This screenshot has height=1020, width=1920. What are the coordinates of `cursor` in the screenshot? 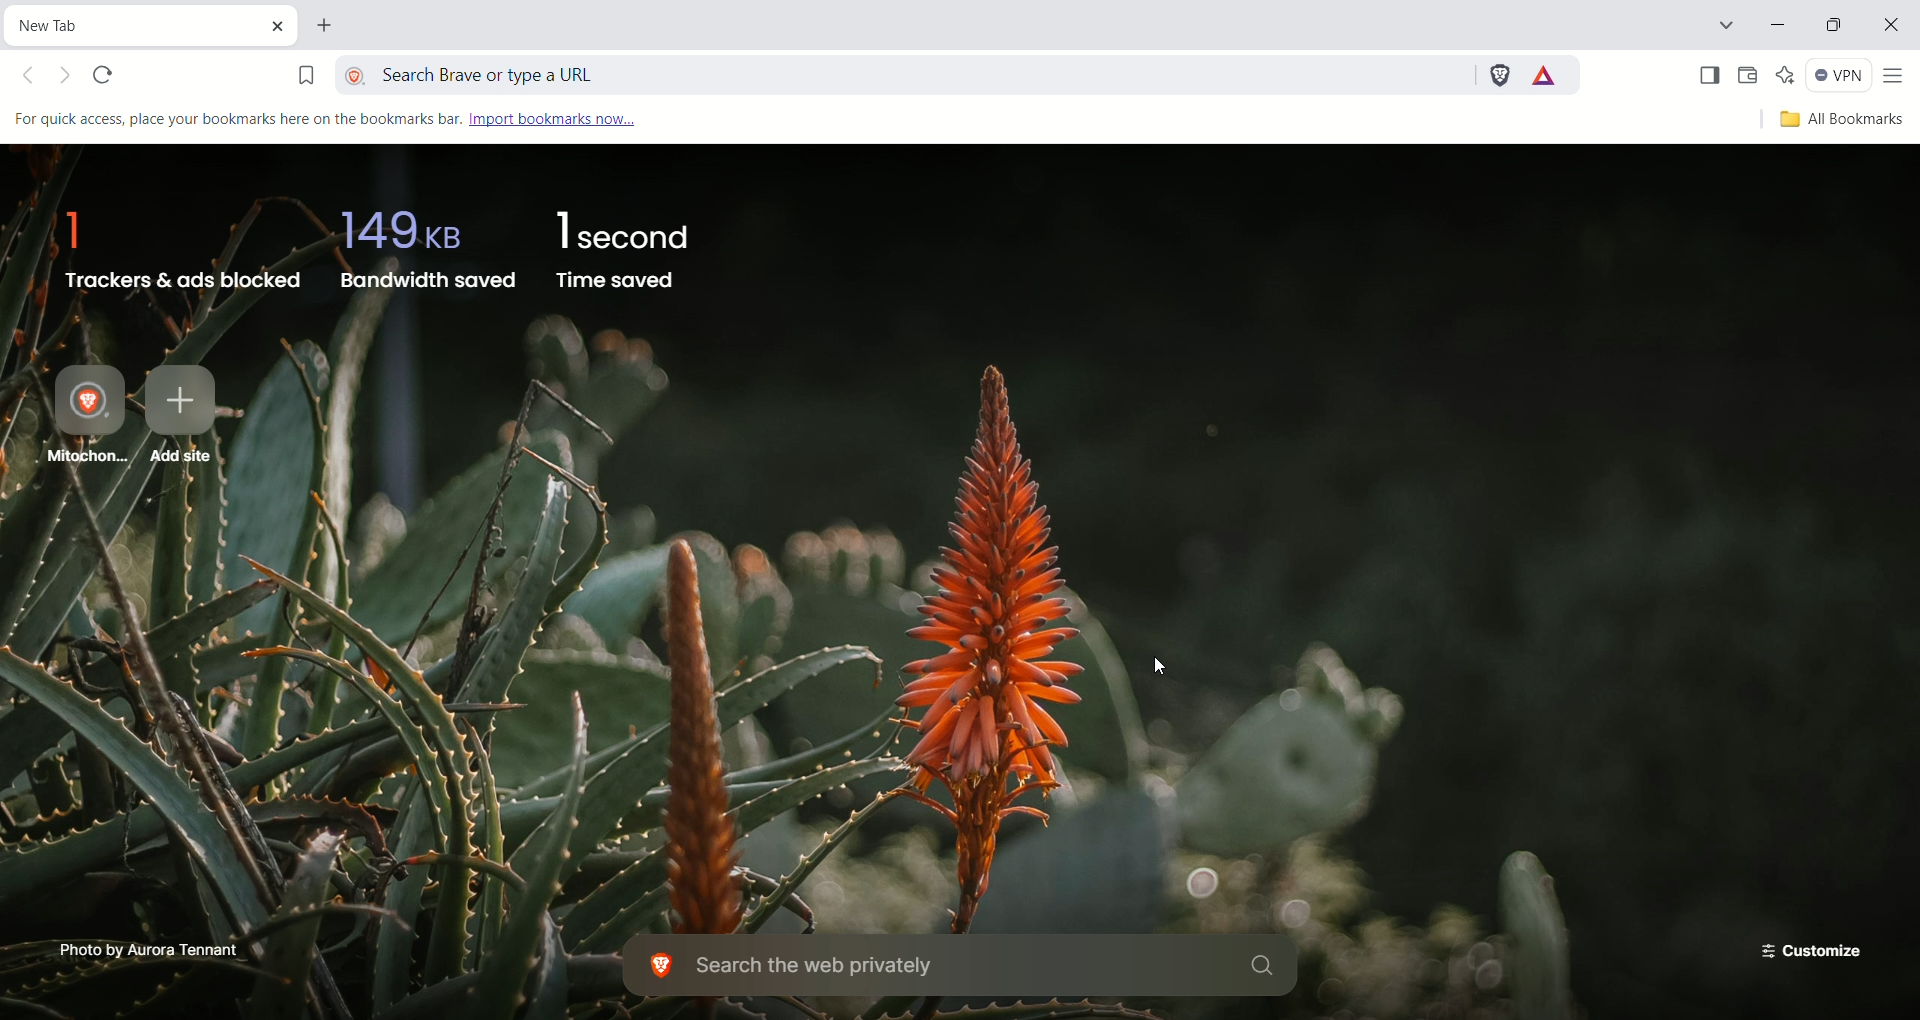 It's located at (1171, 664).